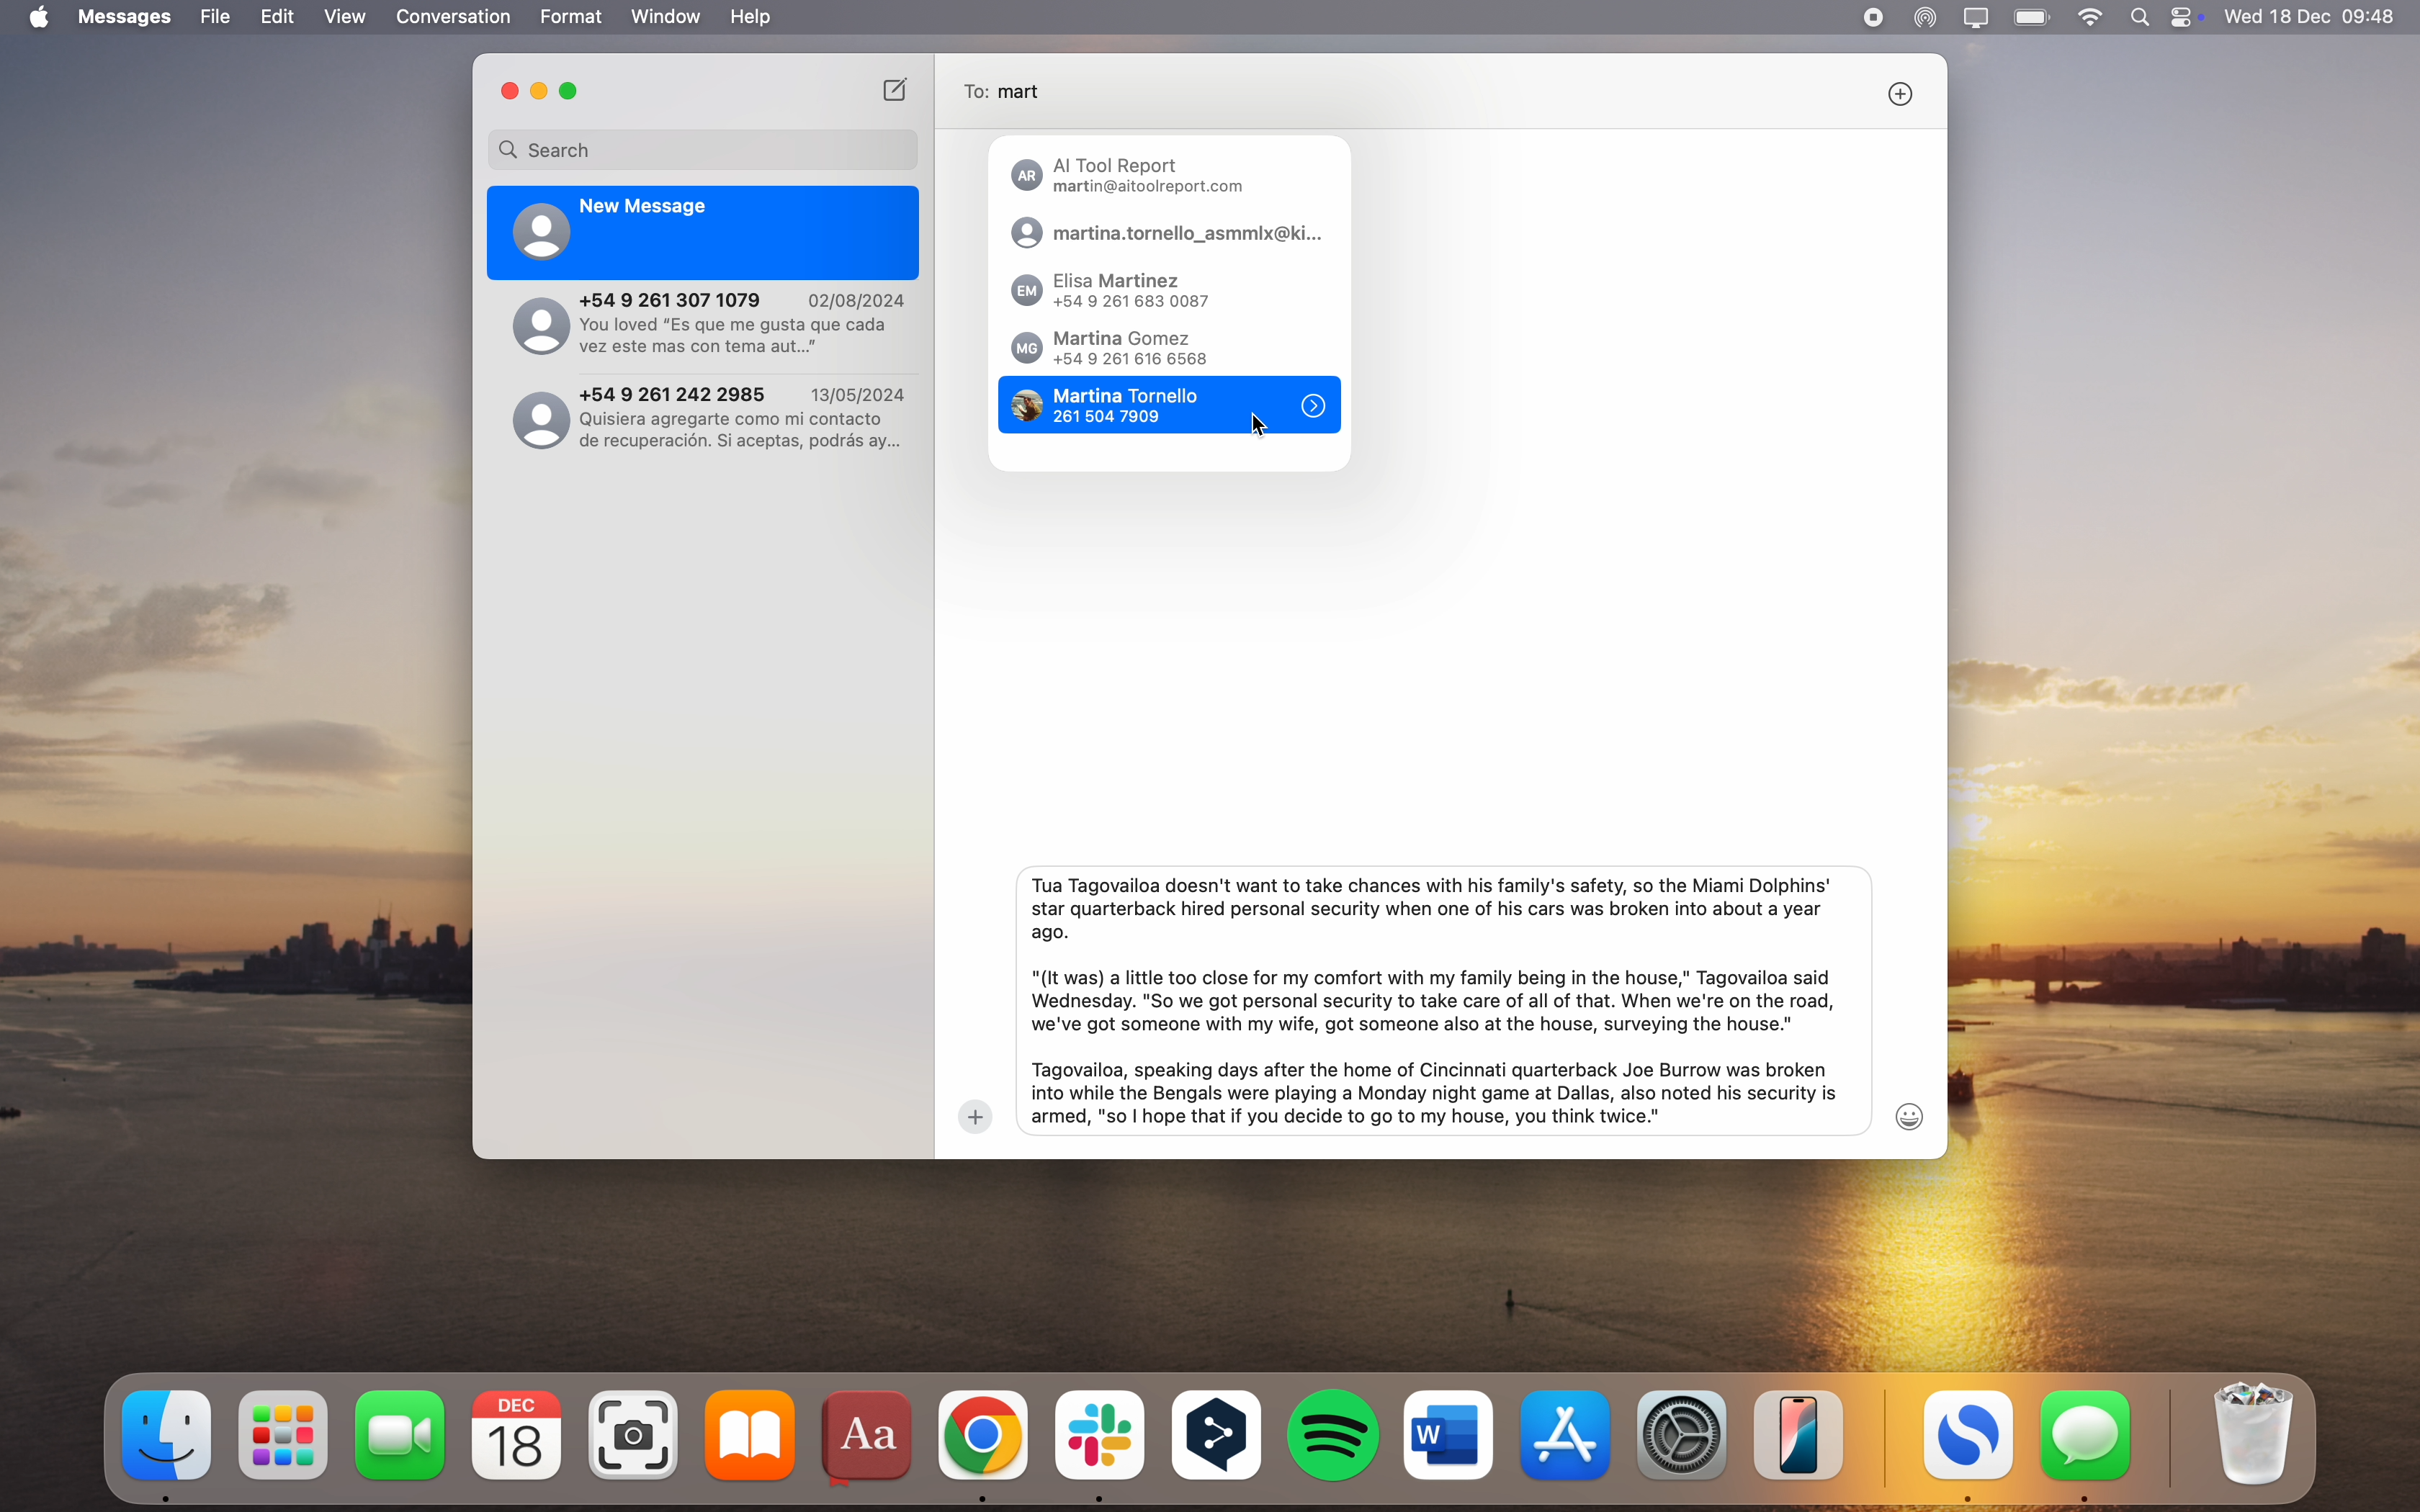 This screenshot has height=1512, width=2420. I want to click on close app, so click(507, 90).